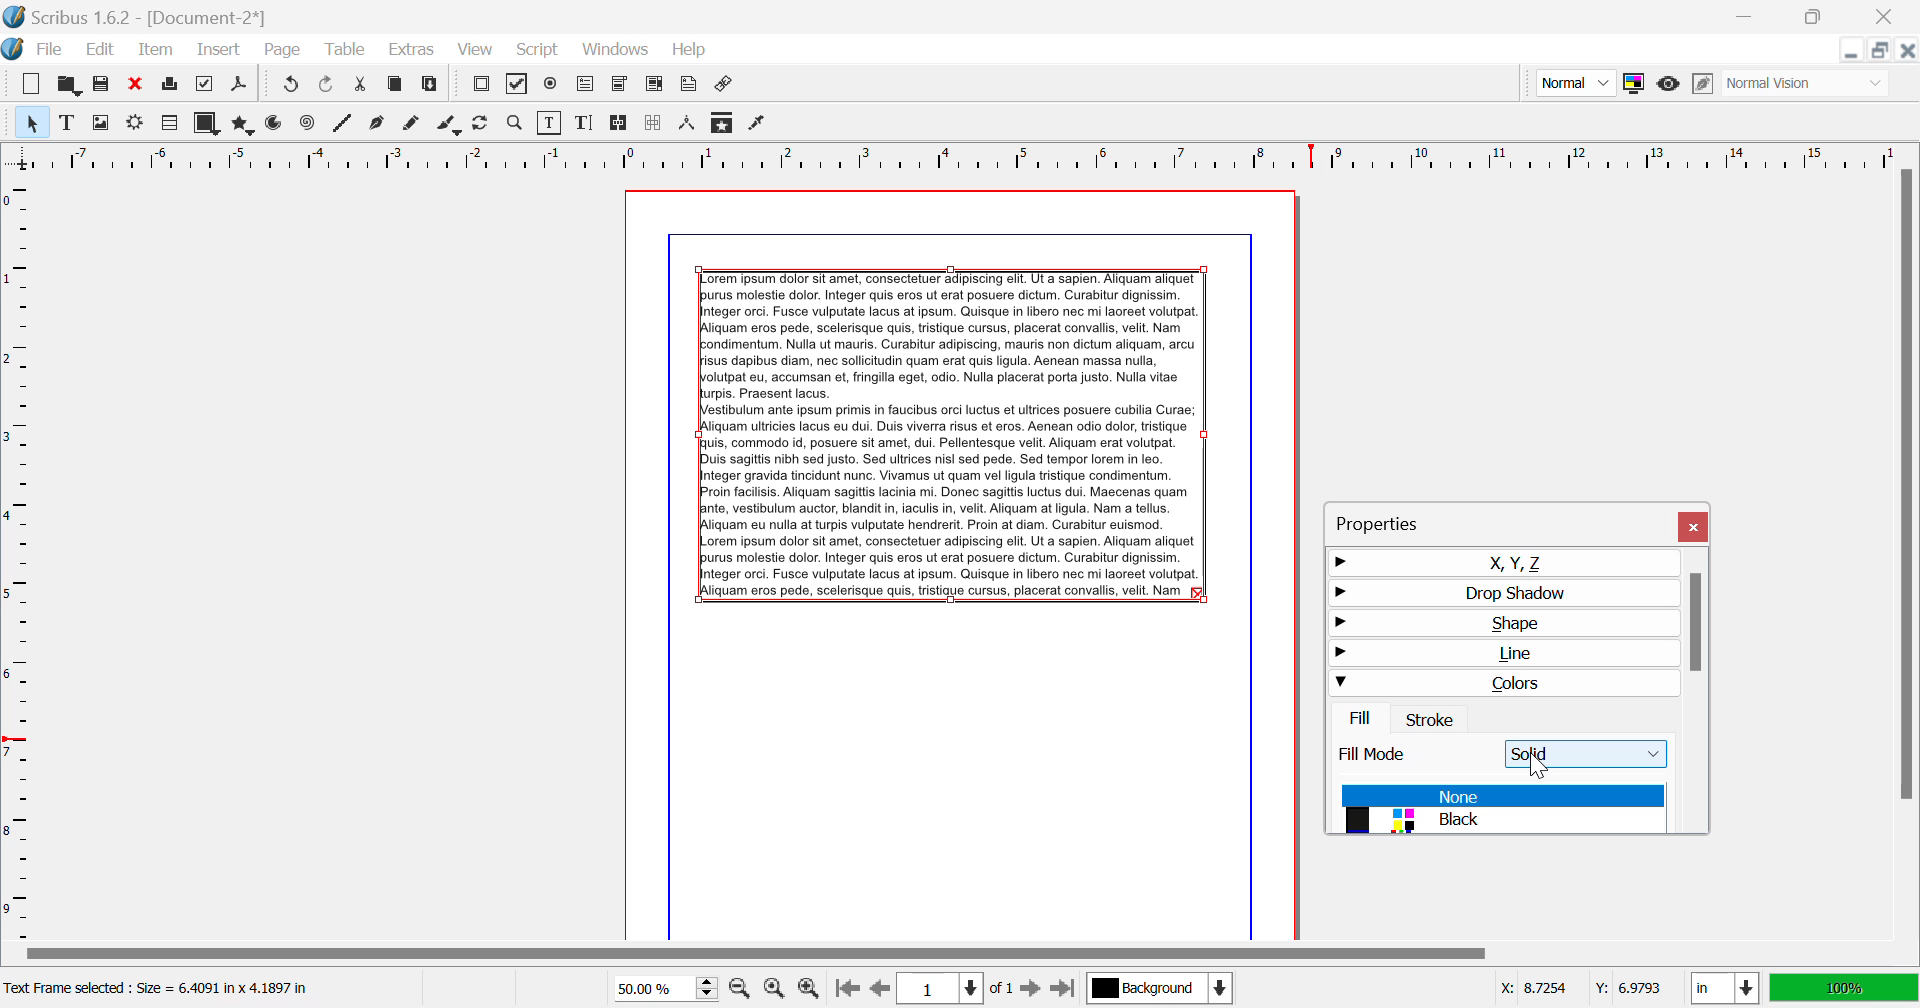 The image size is (1920, 1008). Describe the element at coordinates (539, 48) in the screenshot. I see `Script` at that location.